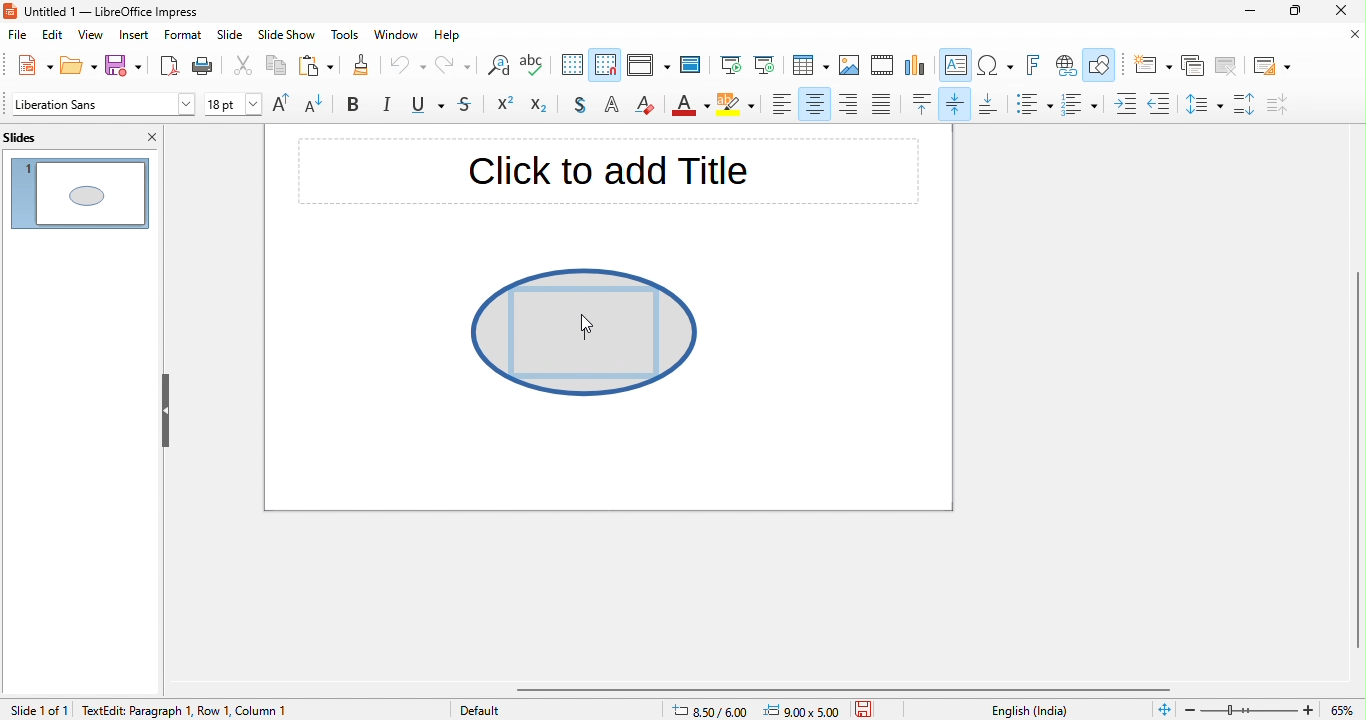 The image size is (1366, 720). I want to click on clear direct formatting, so click(647, 106).